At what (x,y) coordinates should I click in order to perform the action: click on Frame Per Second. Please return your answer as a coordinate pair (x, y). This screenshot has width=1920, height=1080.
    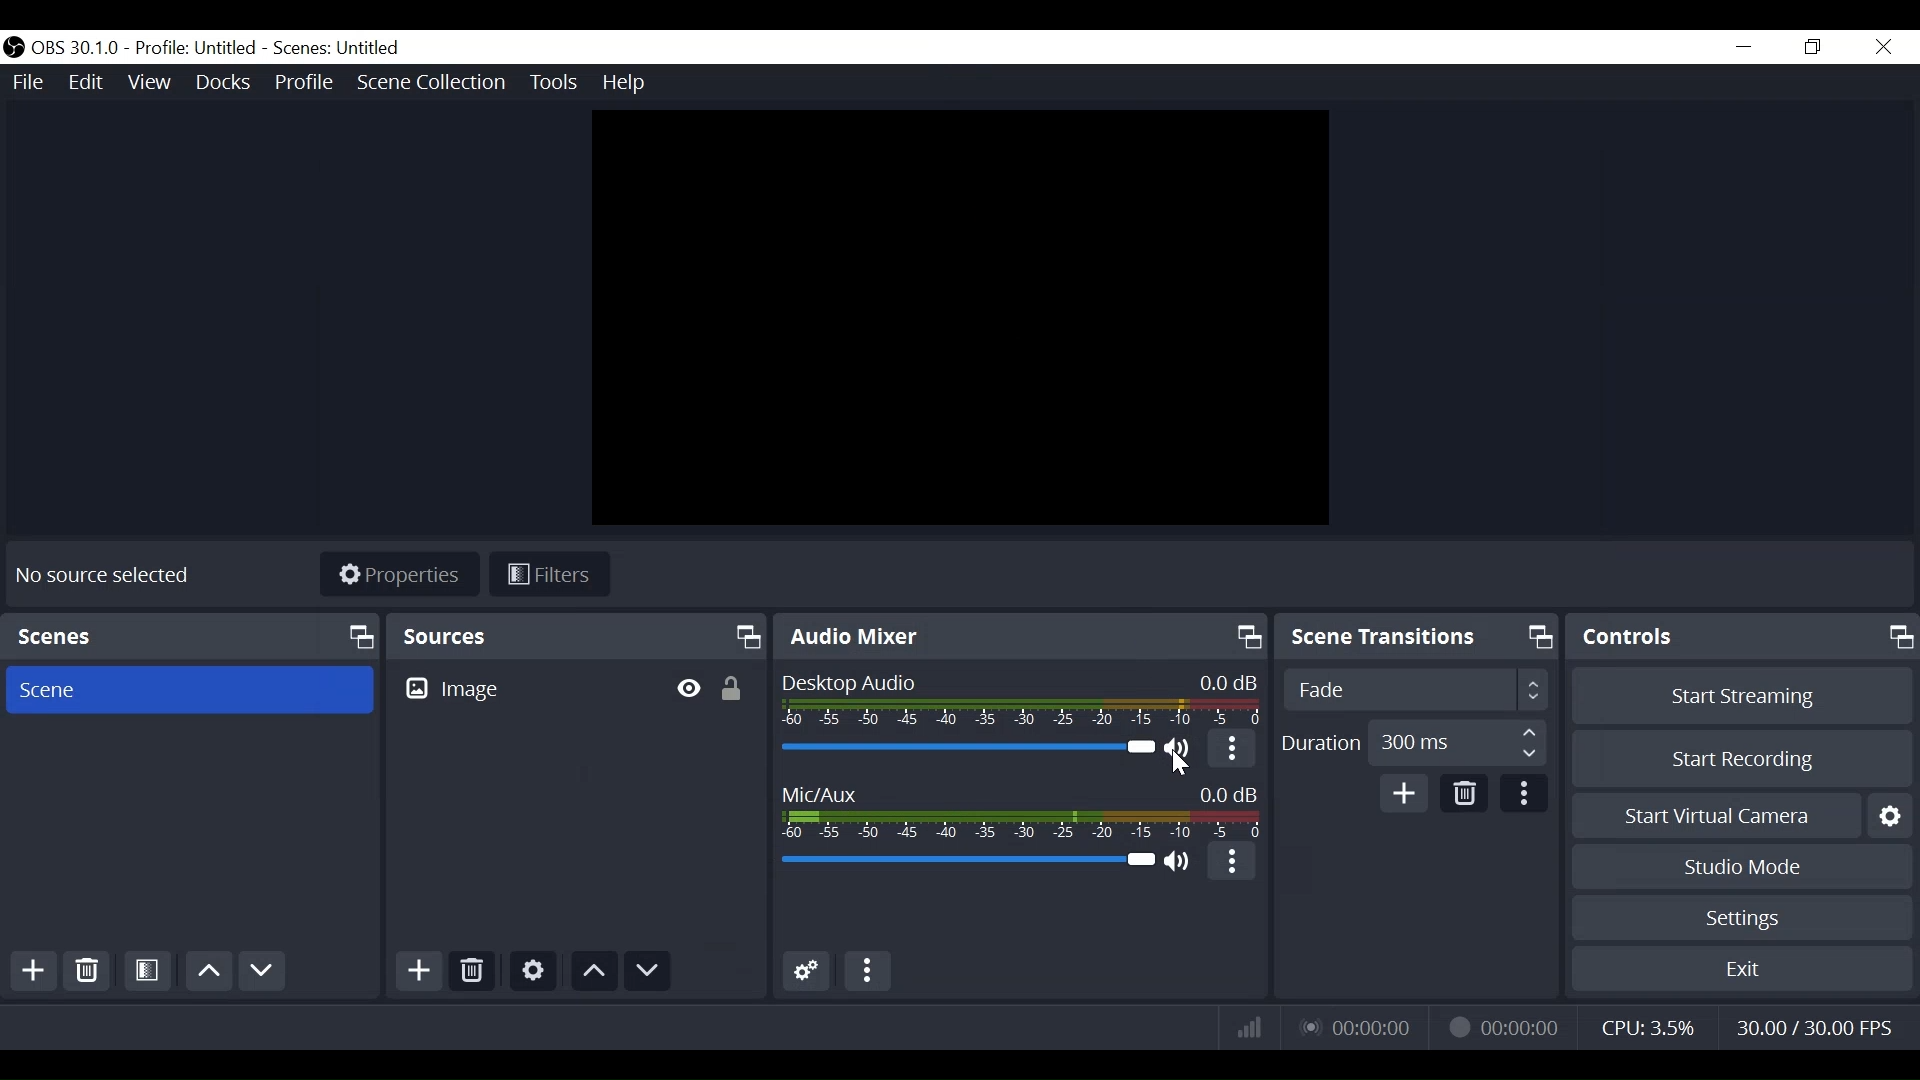
    Looking at the image, I should click on (1817, 1028).